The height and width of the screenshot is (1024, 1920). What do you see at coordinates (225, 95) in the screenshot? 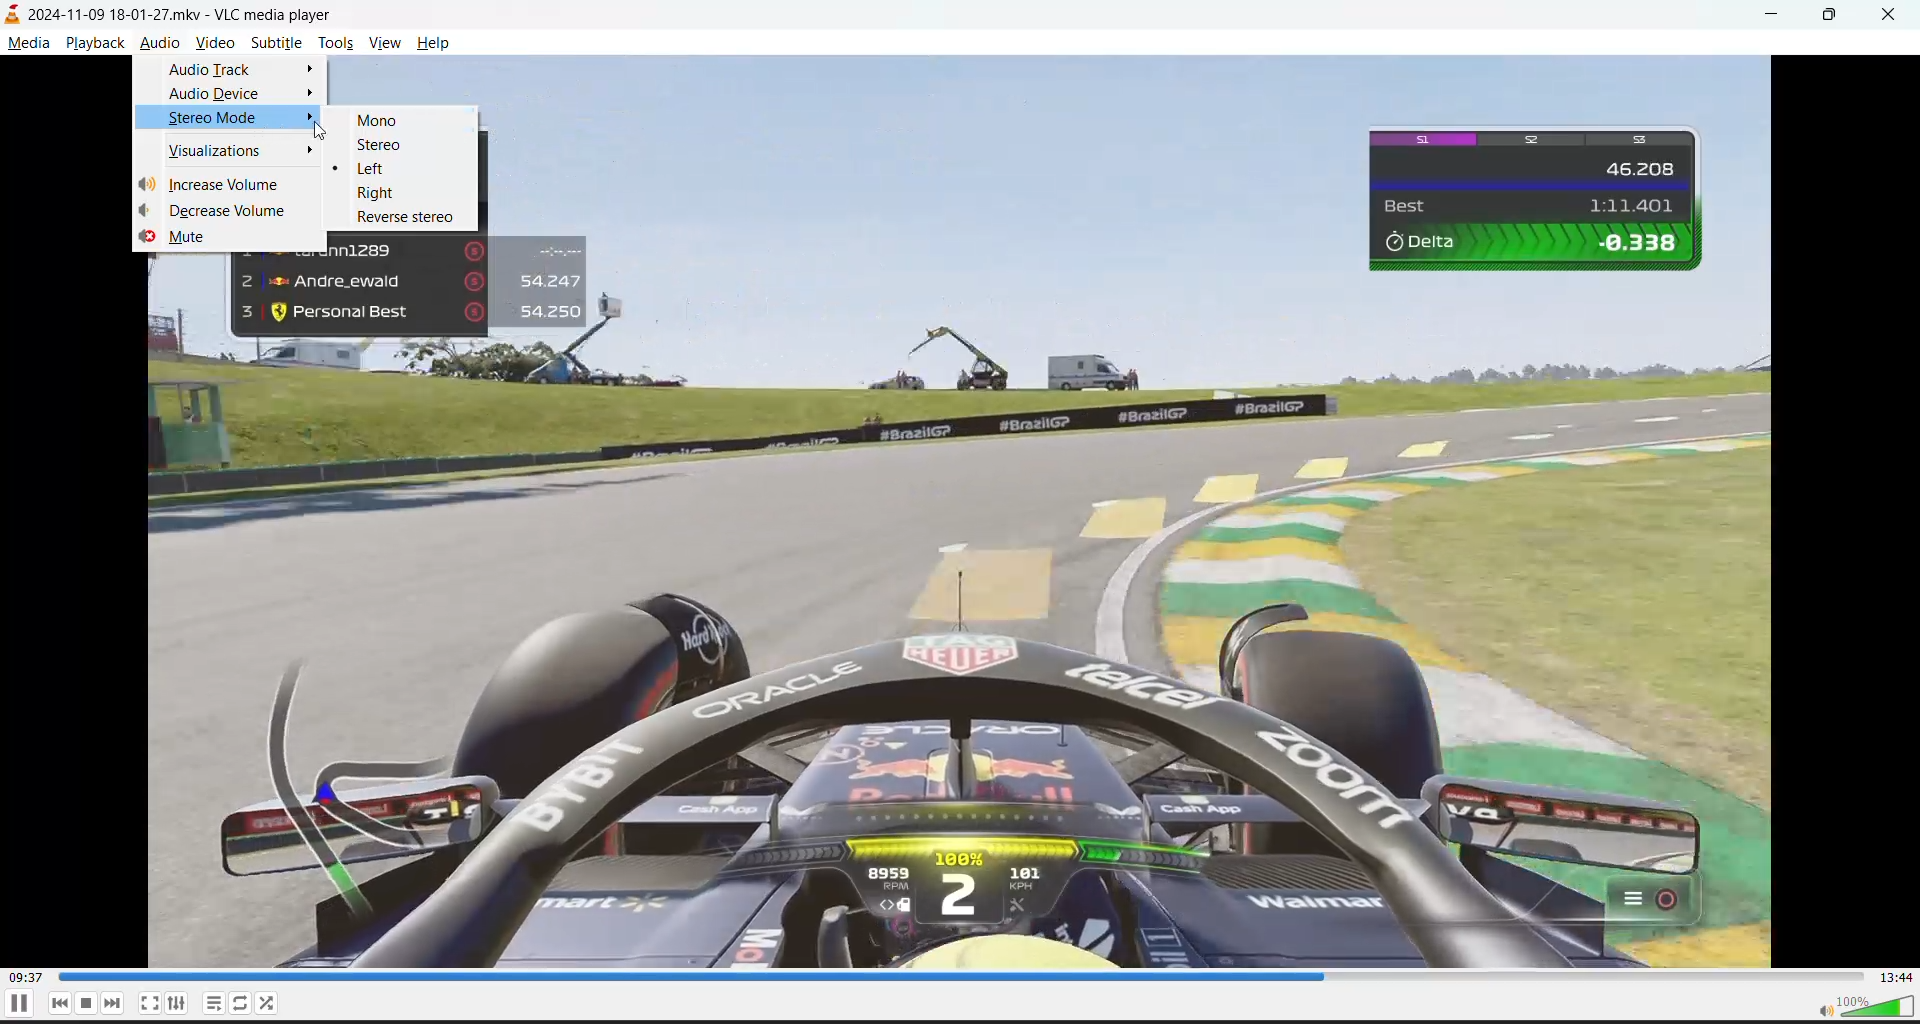
I see `audio device` at bounding box center [225, 95].